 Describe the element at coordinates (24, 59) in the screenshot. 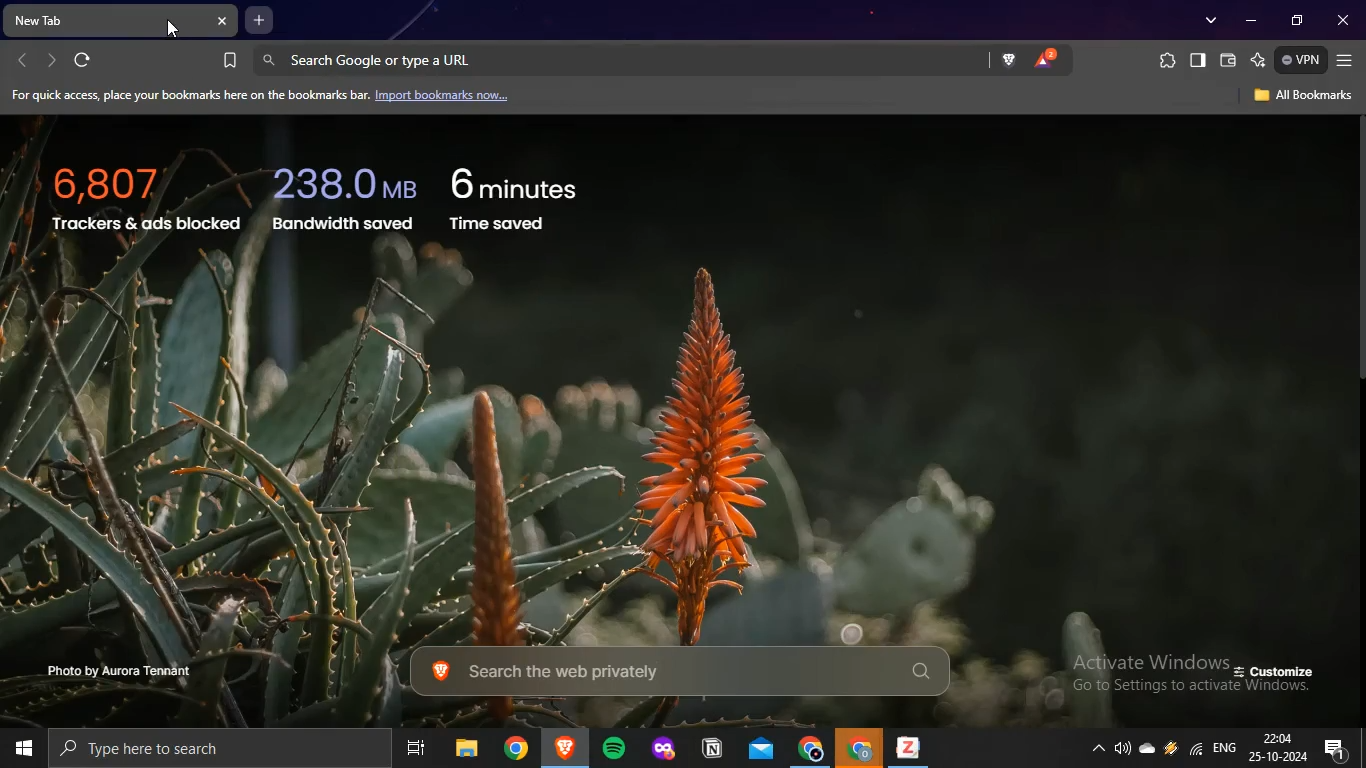

I see `backward` at that location.